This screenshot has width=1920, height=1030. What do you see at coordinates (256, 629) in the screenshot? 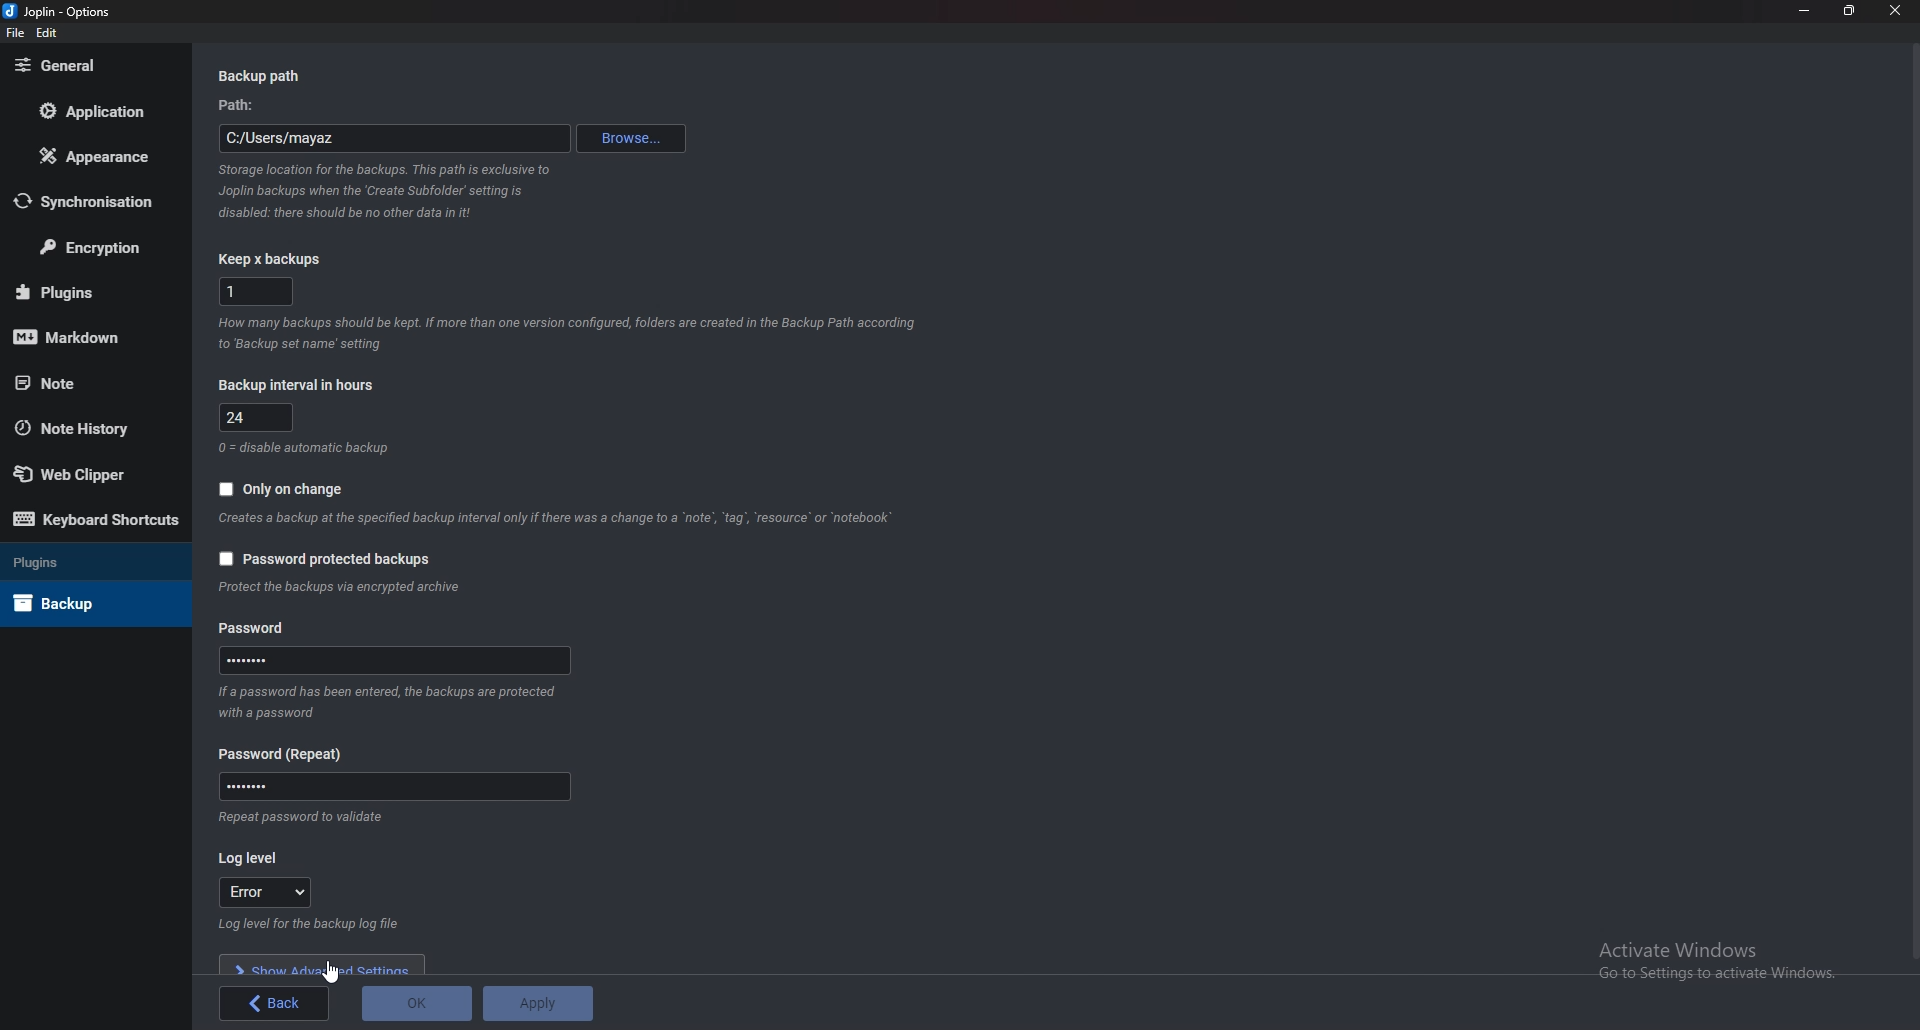
I see `Password` at bounding box center [256, 629].